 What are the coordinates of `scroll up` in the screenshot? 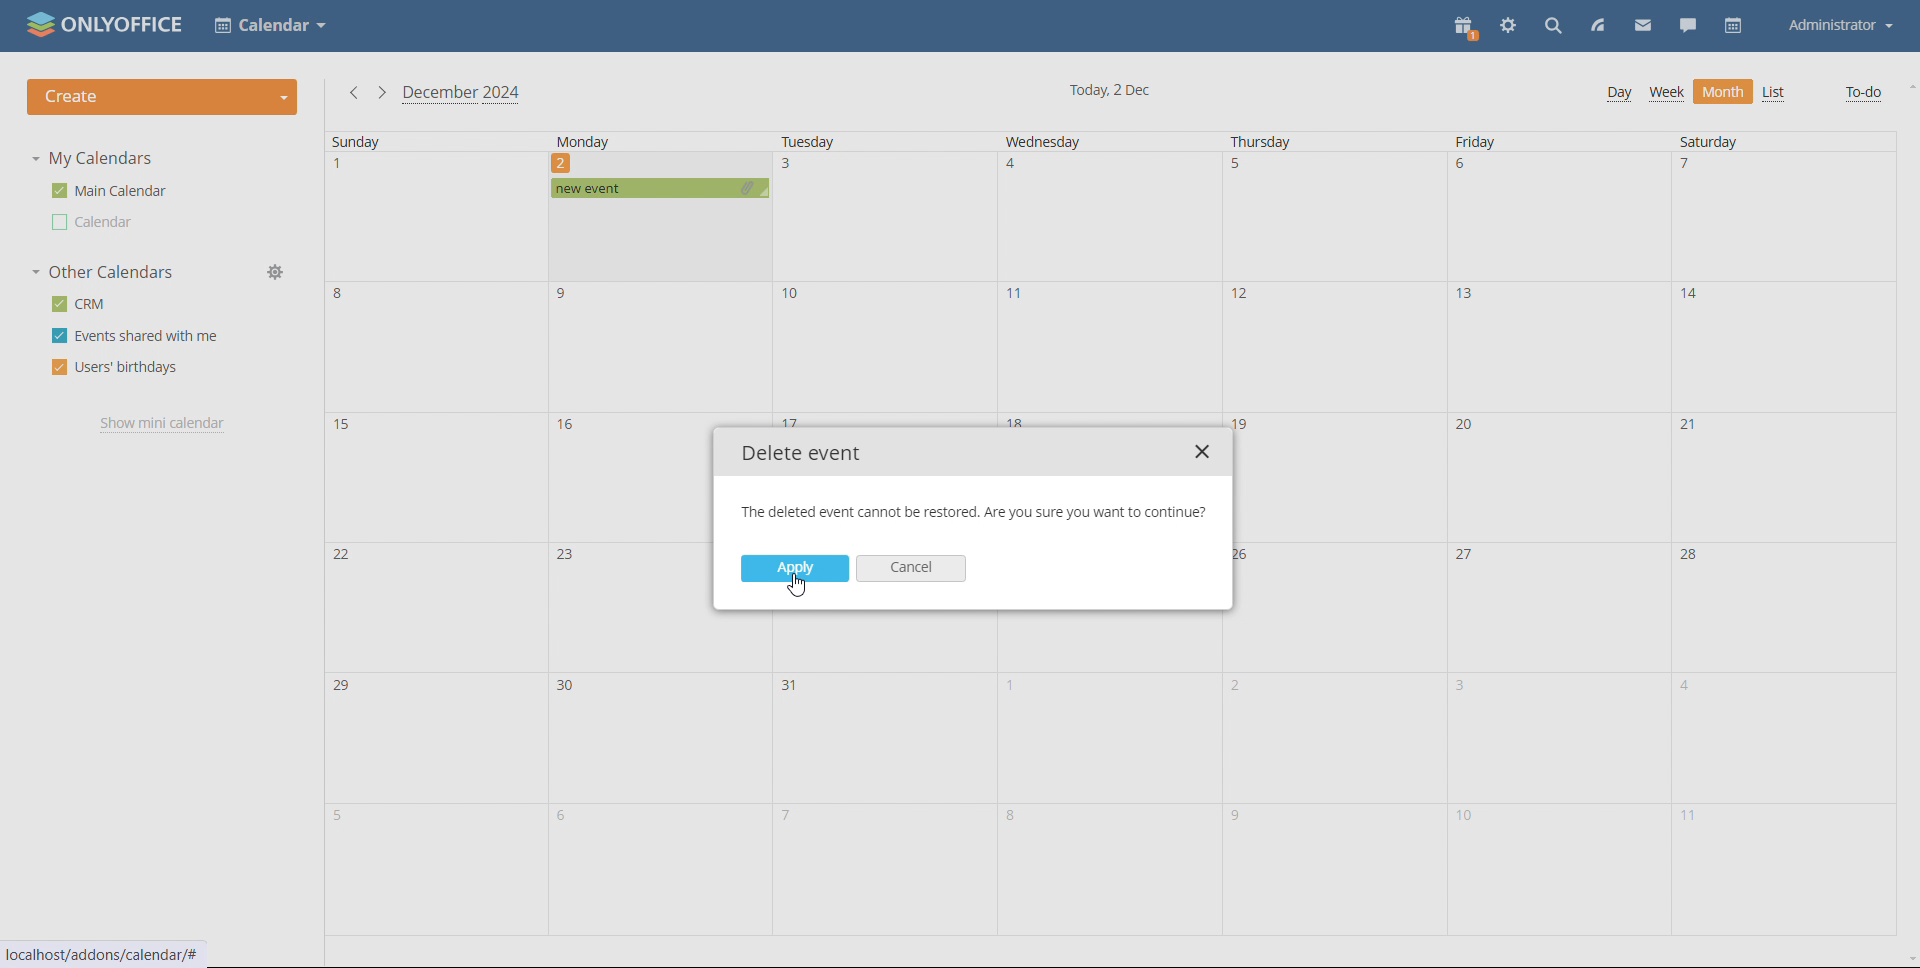 It's located at (1908, 88).